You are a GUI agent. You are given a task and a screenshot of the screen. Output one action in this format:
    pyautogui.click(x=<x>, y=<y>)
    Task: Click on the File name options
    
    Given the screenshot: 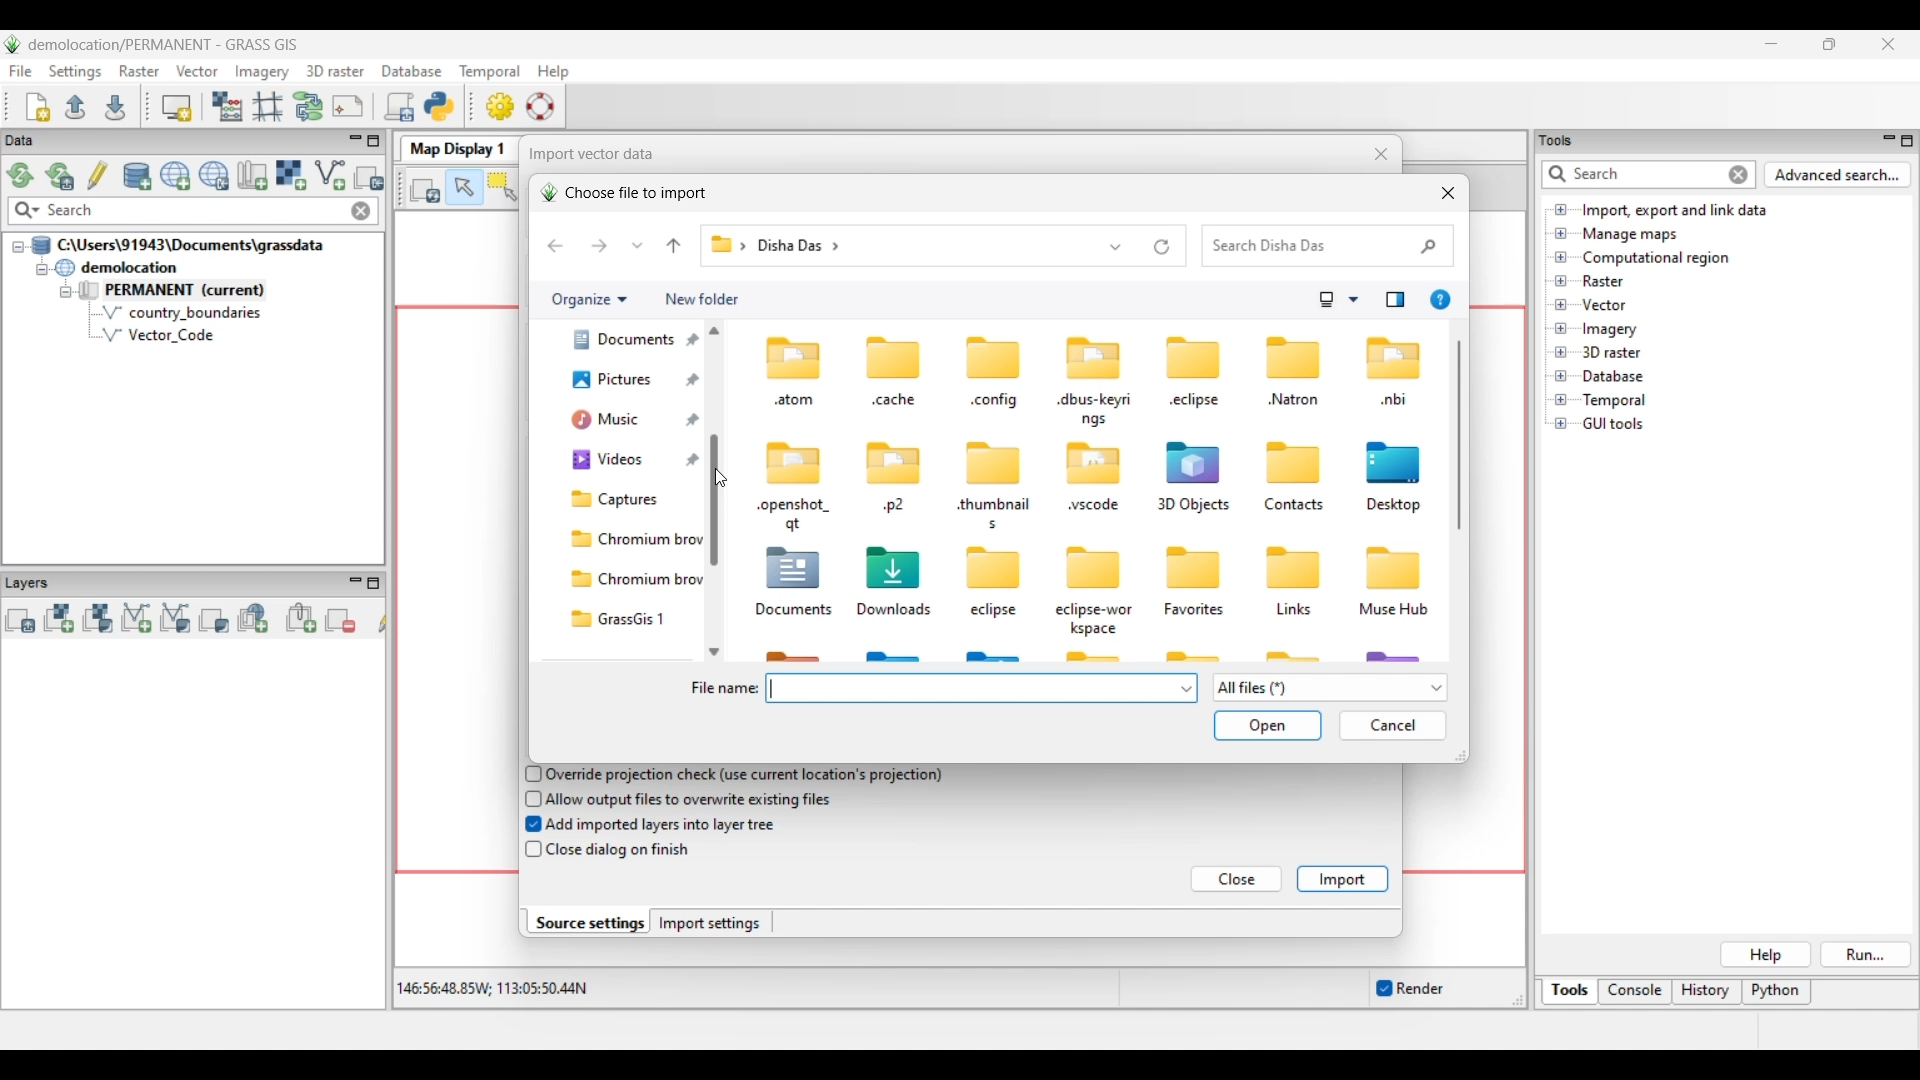 What is the action you would take?
    pyautogui.click(x=1187, y=689)
    